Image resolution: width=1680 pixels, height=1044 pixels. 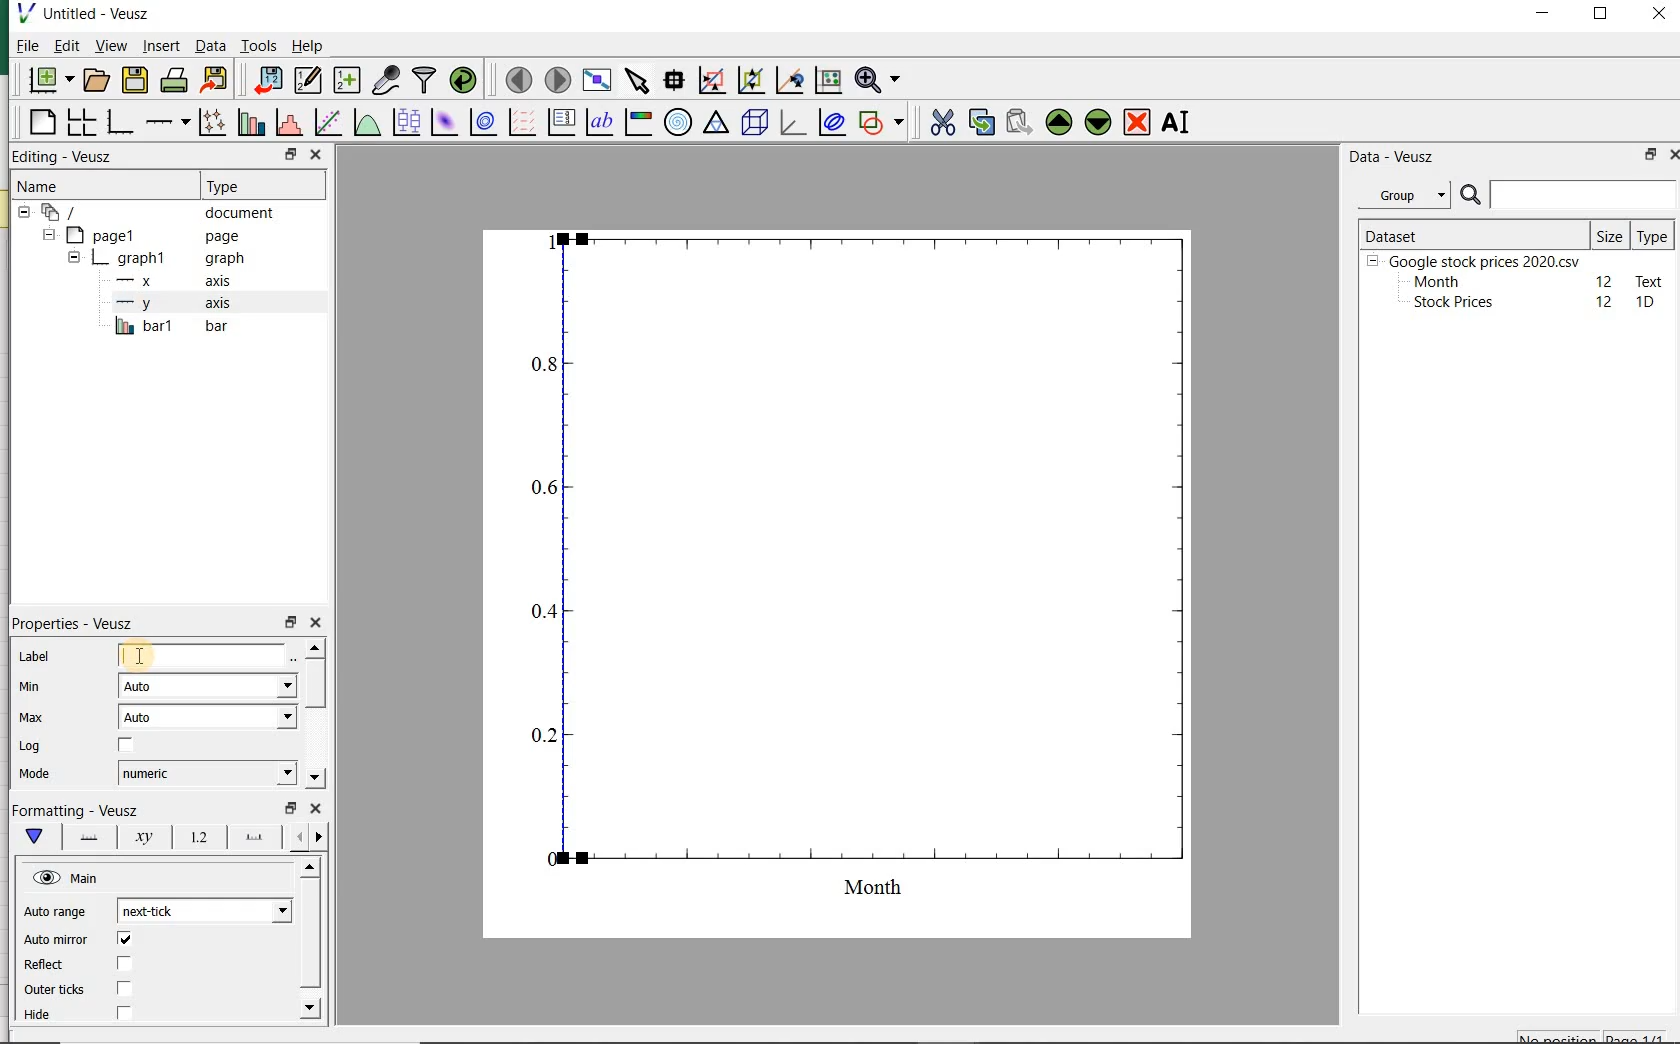 I want to click on 1D, so click(x=1647, y=303).